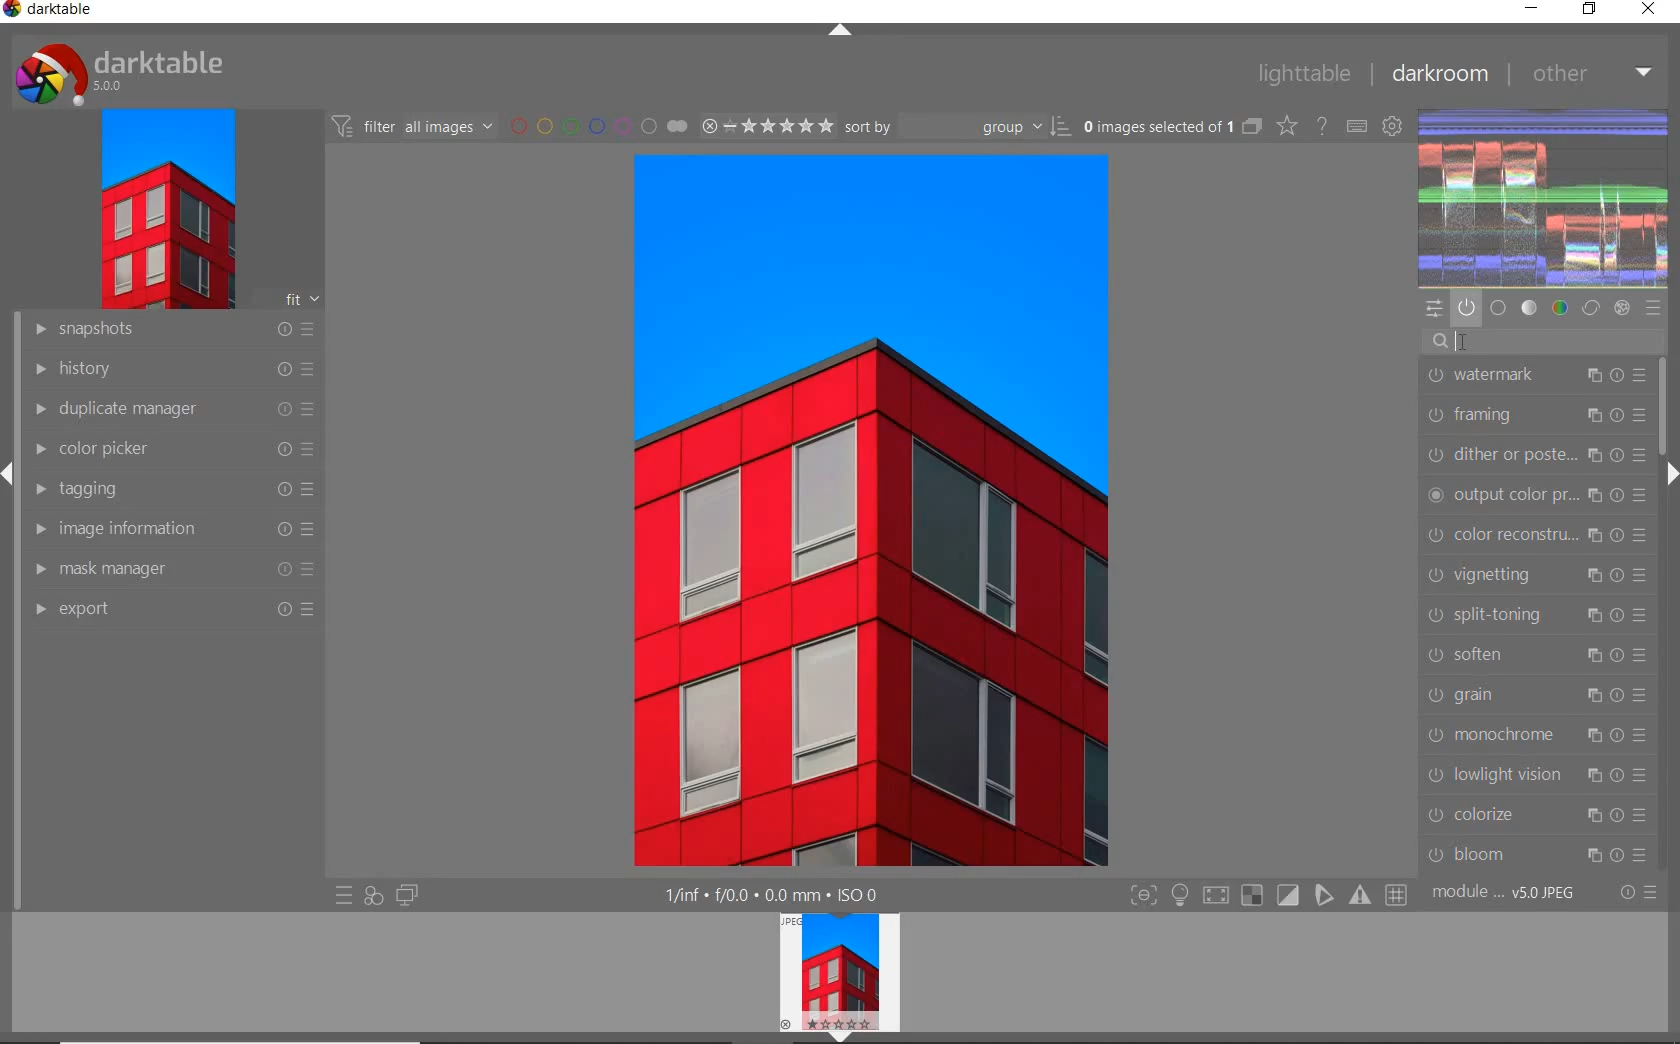  What do you see at coordinates (344, 897) in the screenshot?
I see `quick access to presets` at bounding box center [344, 897].